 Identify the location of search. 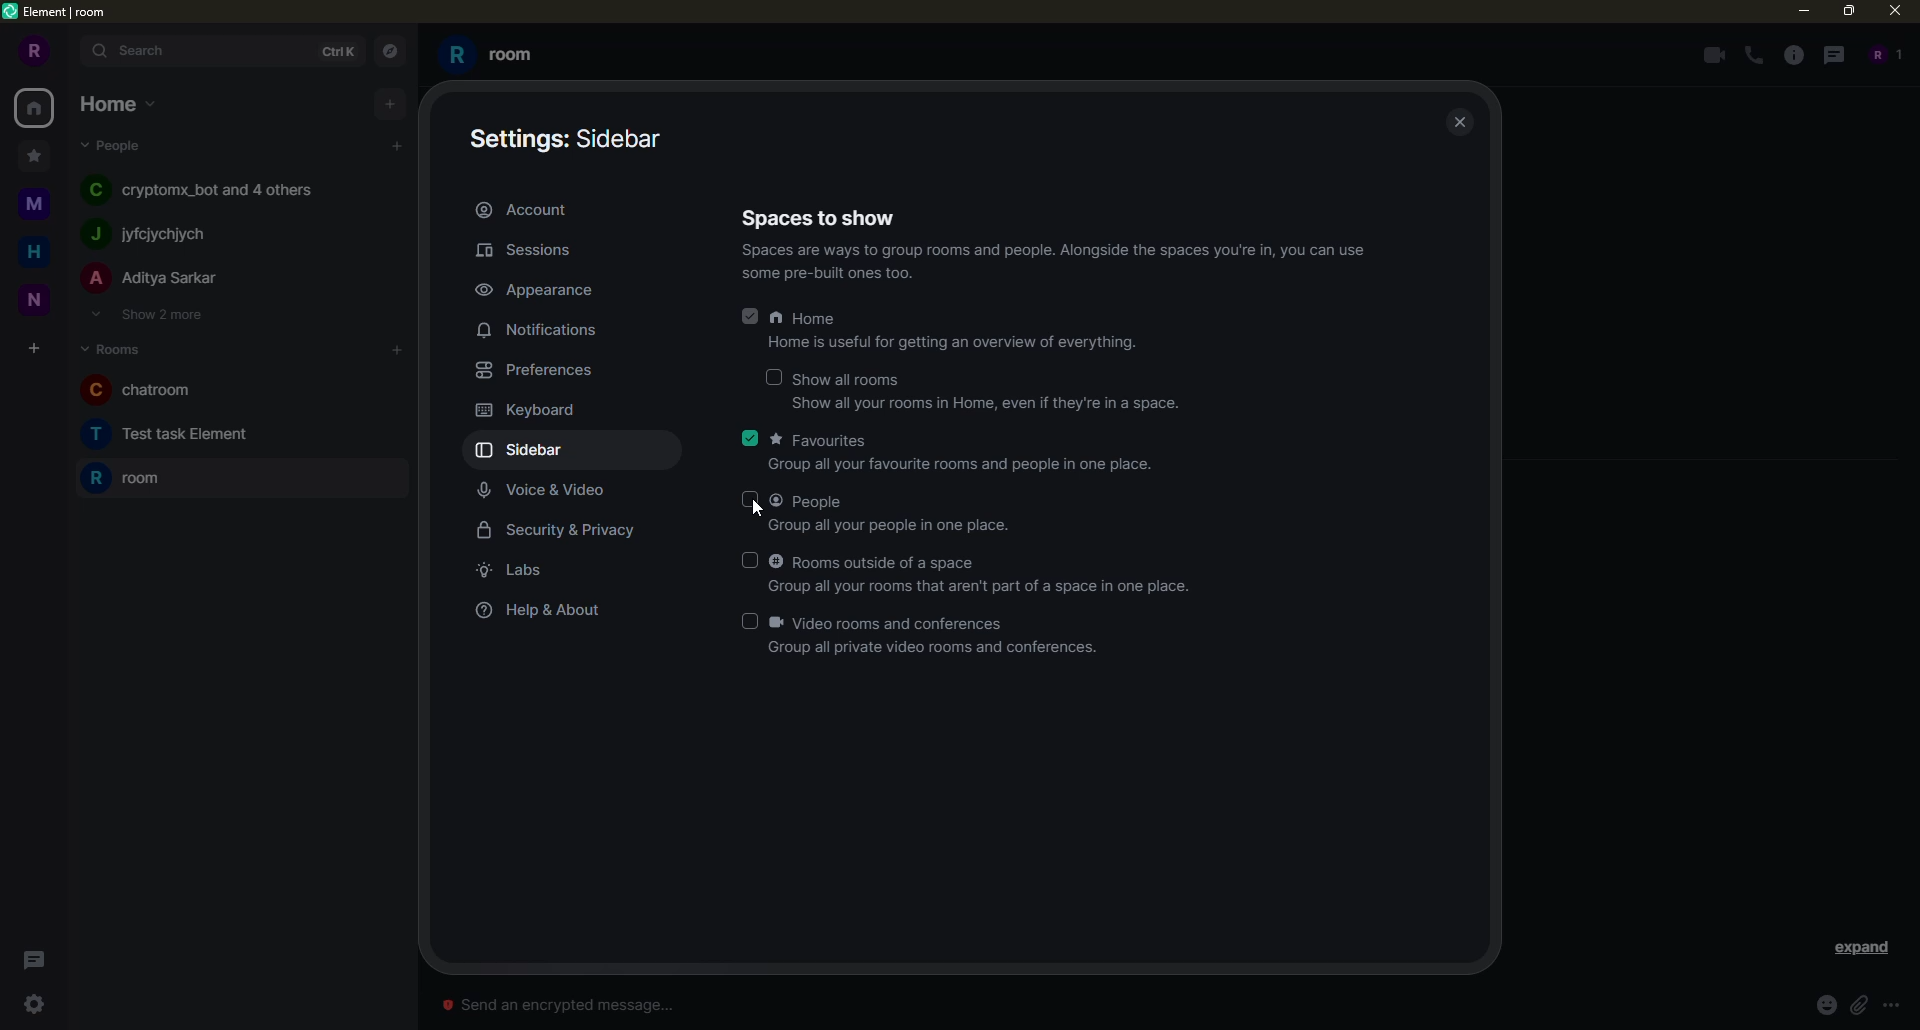
(142, 51).